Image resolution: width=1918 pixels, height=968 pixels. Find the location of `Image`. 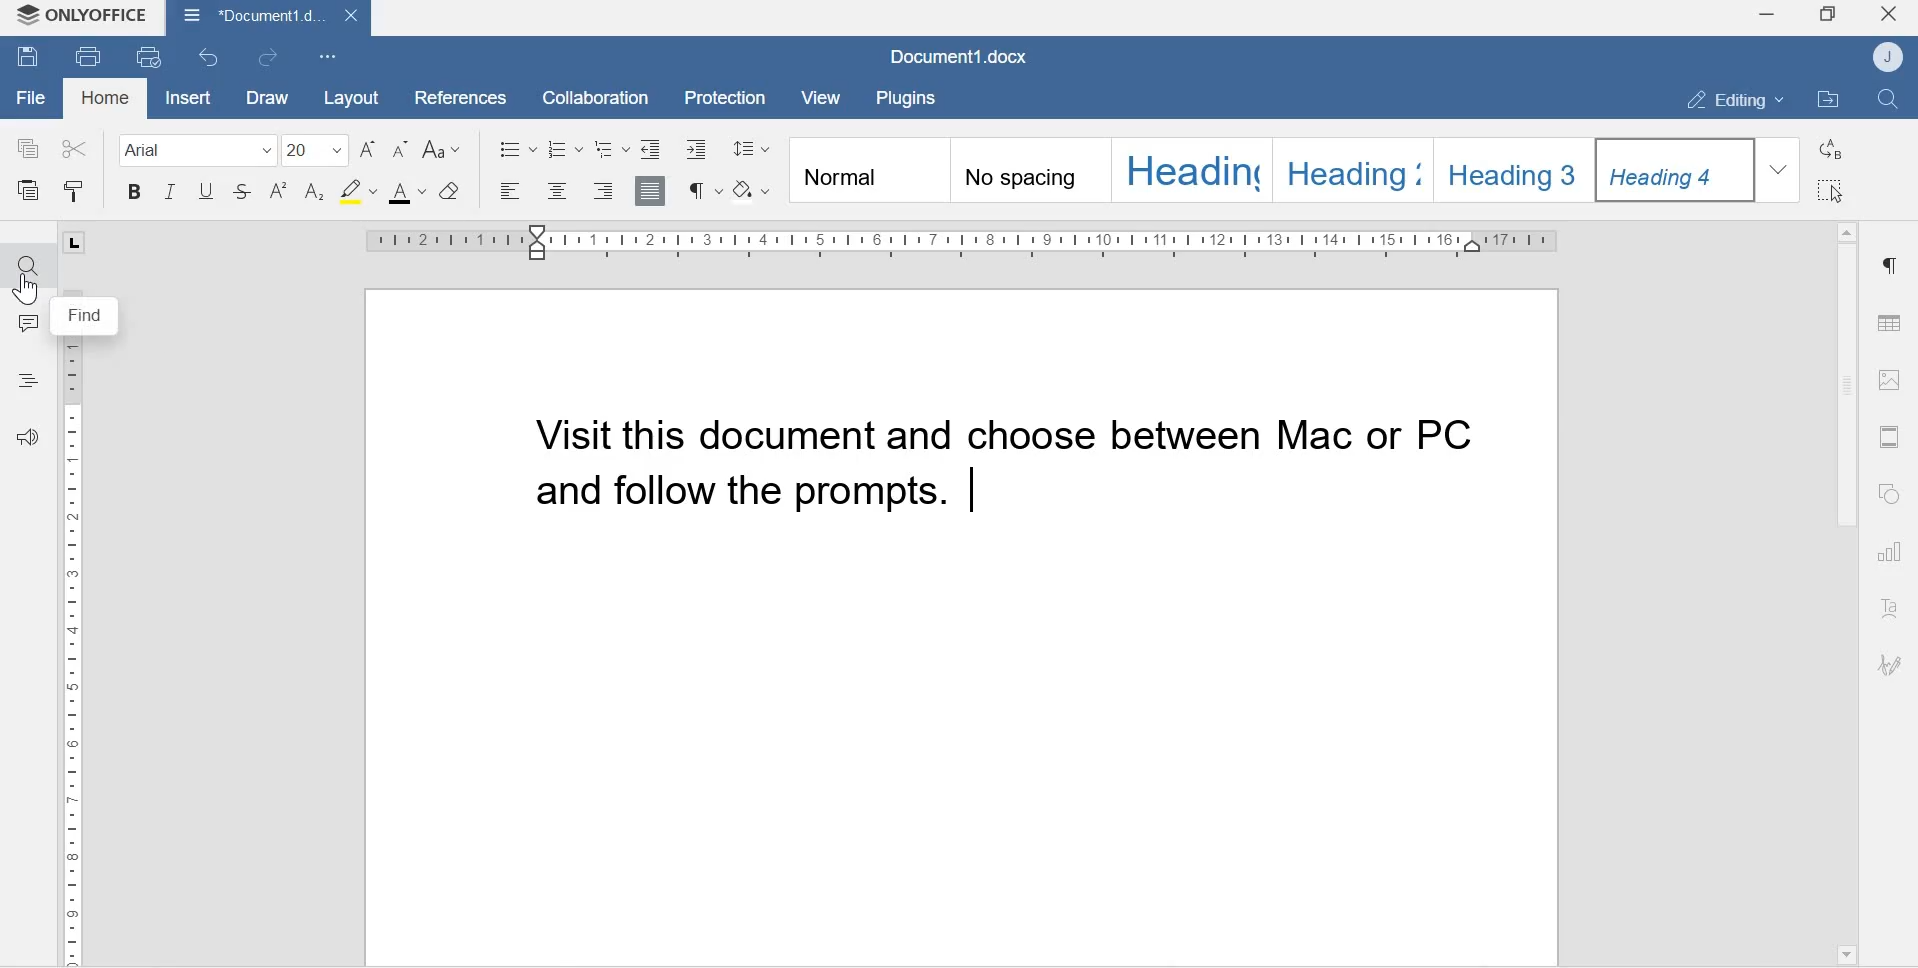

Image is located at coordinates (1890, 379).